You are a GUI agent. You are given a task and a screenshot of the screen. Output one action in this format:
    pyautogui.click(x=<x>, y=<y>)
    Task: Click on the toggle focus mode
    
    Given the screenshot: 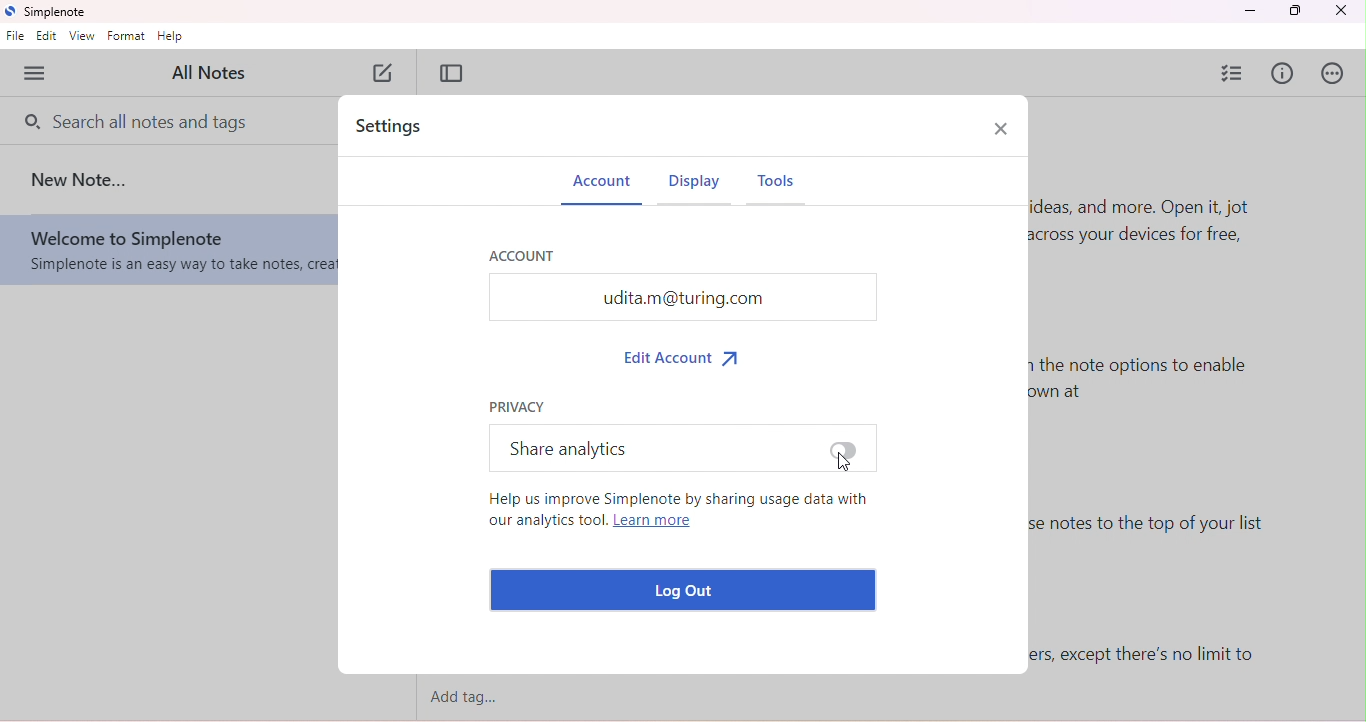 What is the action you would take?
    pyautogui.click(x=452, y=73)
    